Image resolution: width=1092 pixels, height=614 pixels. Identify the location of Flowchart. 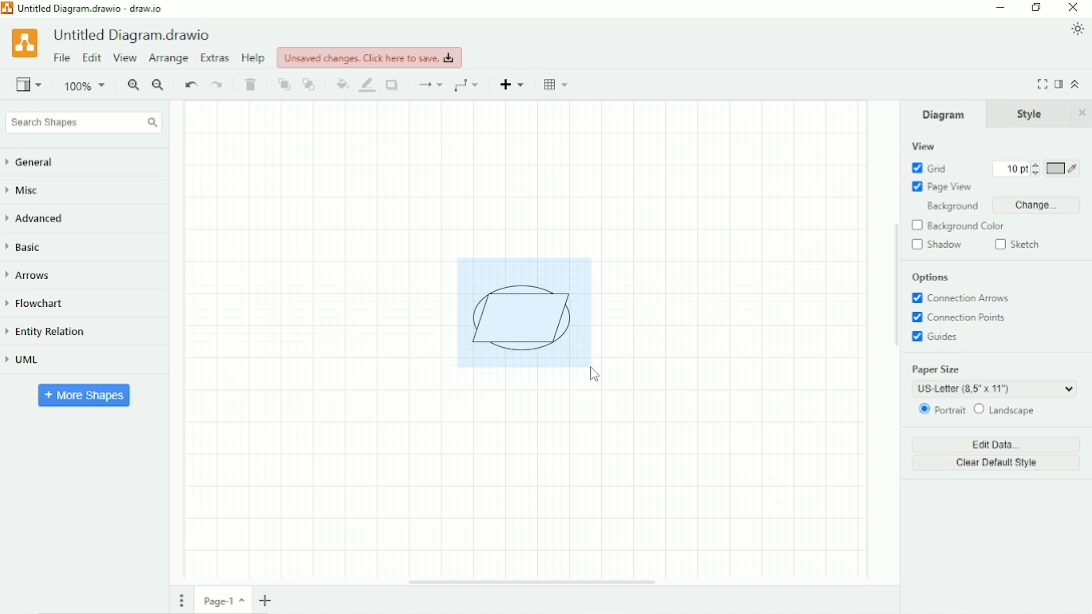
(43, 304).